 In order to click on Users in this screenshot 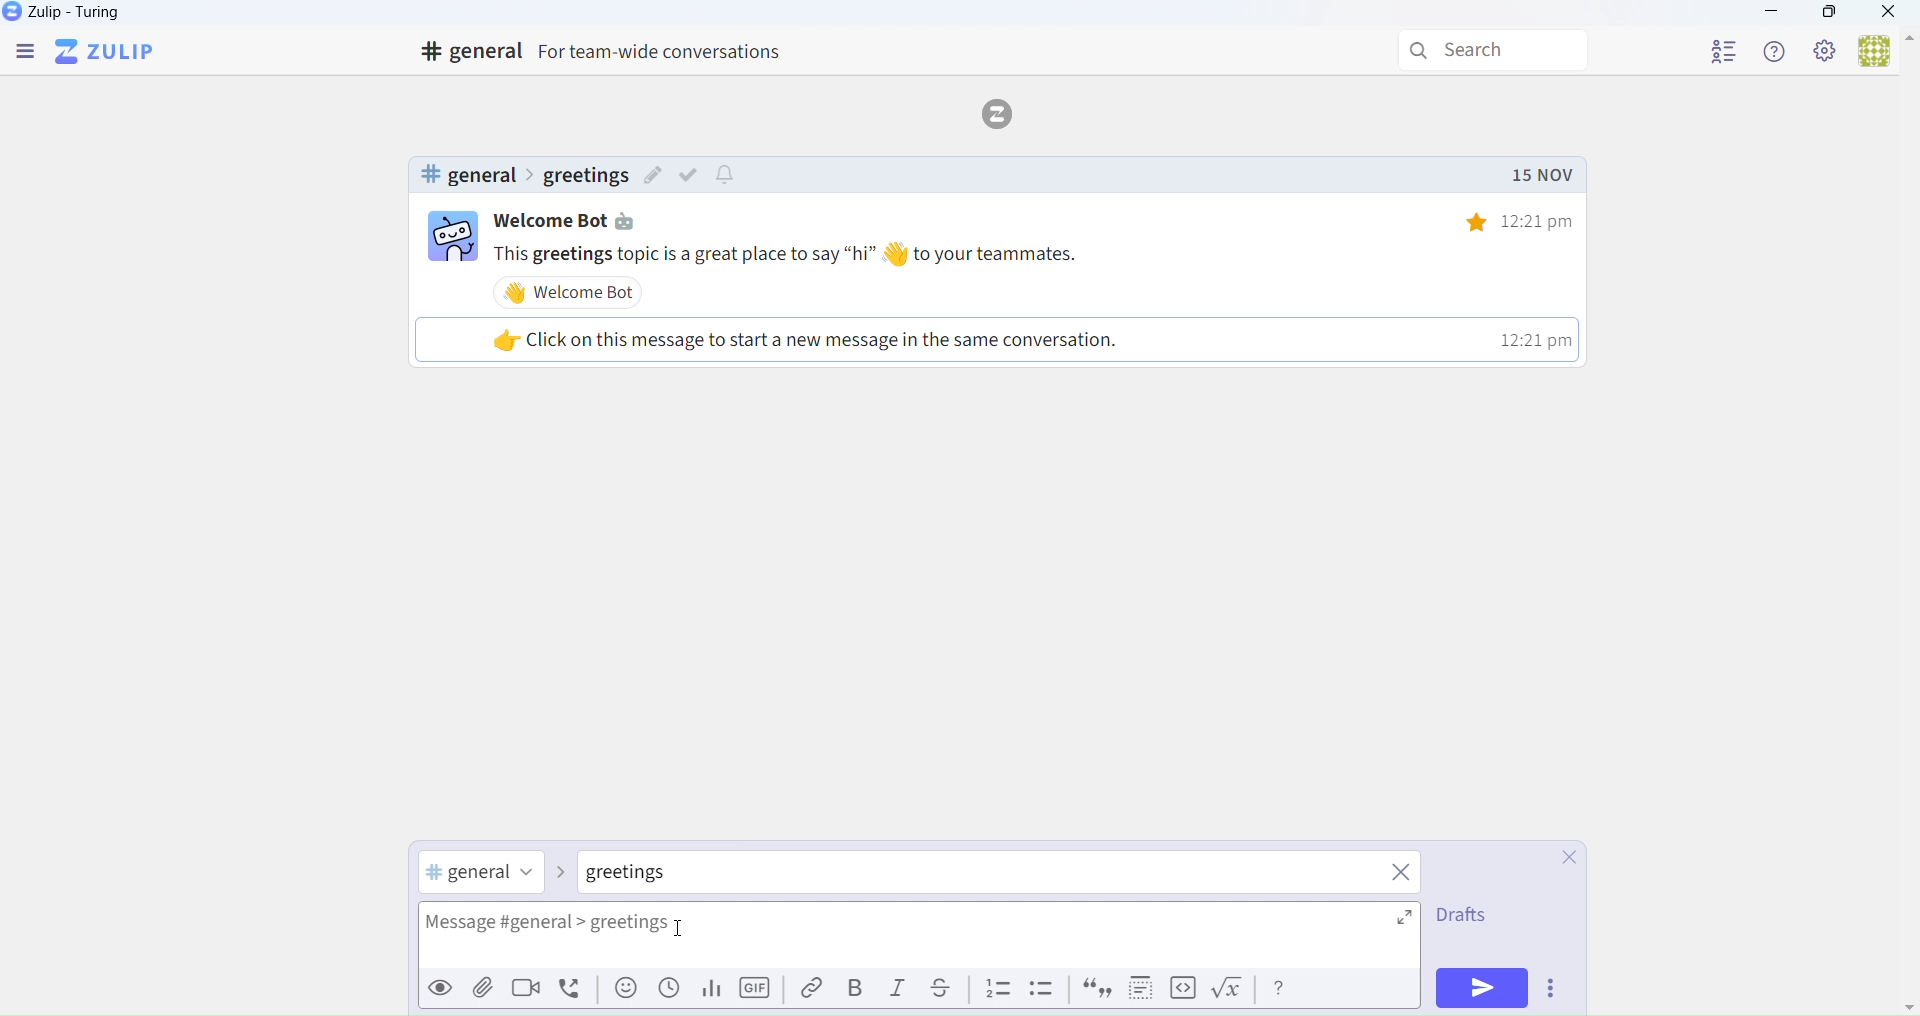, I will do `click(1884, 53)`.